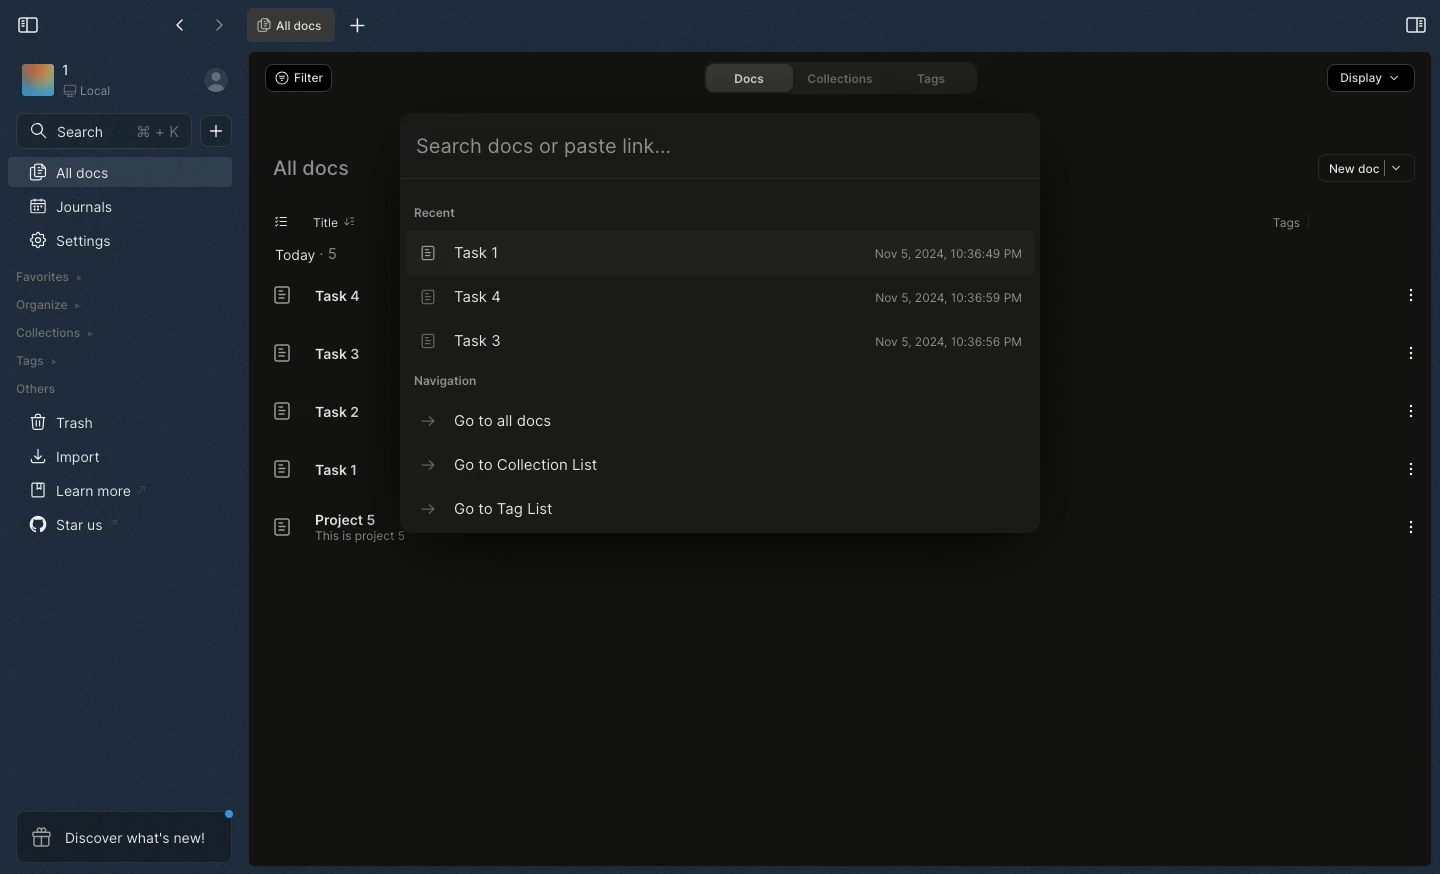 This screenshot has width=1440, height=874. I want to click on Collapse sidebar, so click(27, 23).